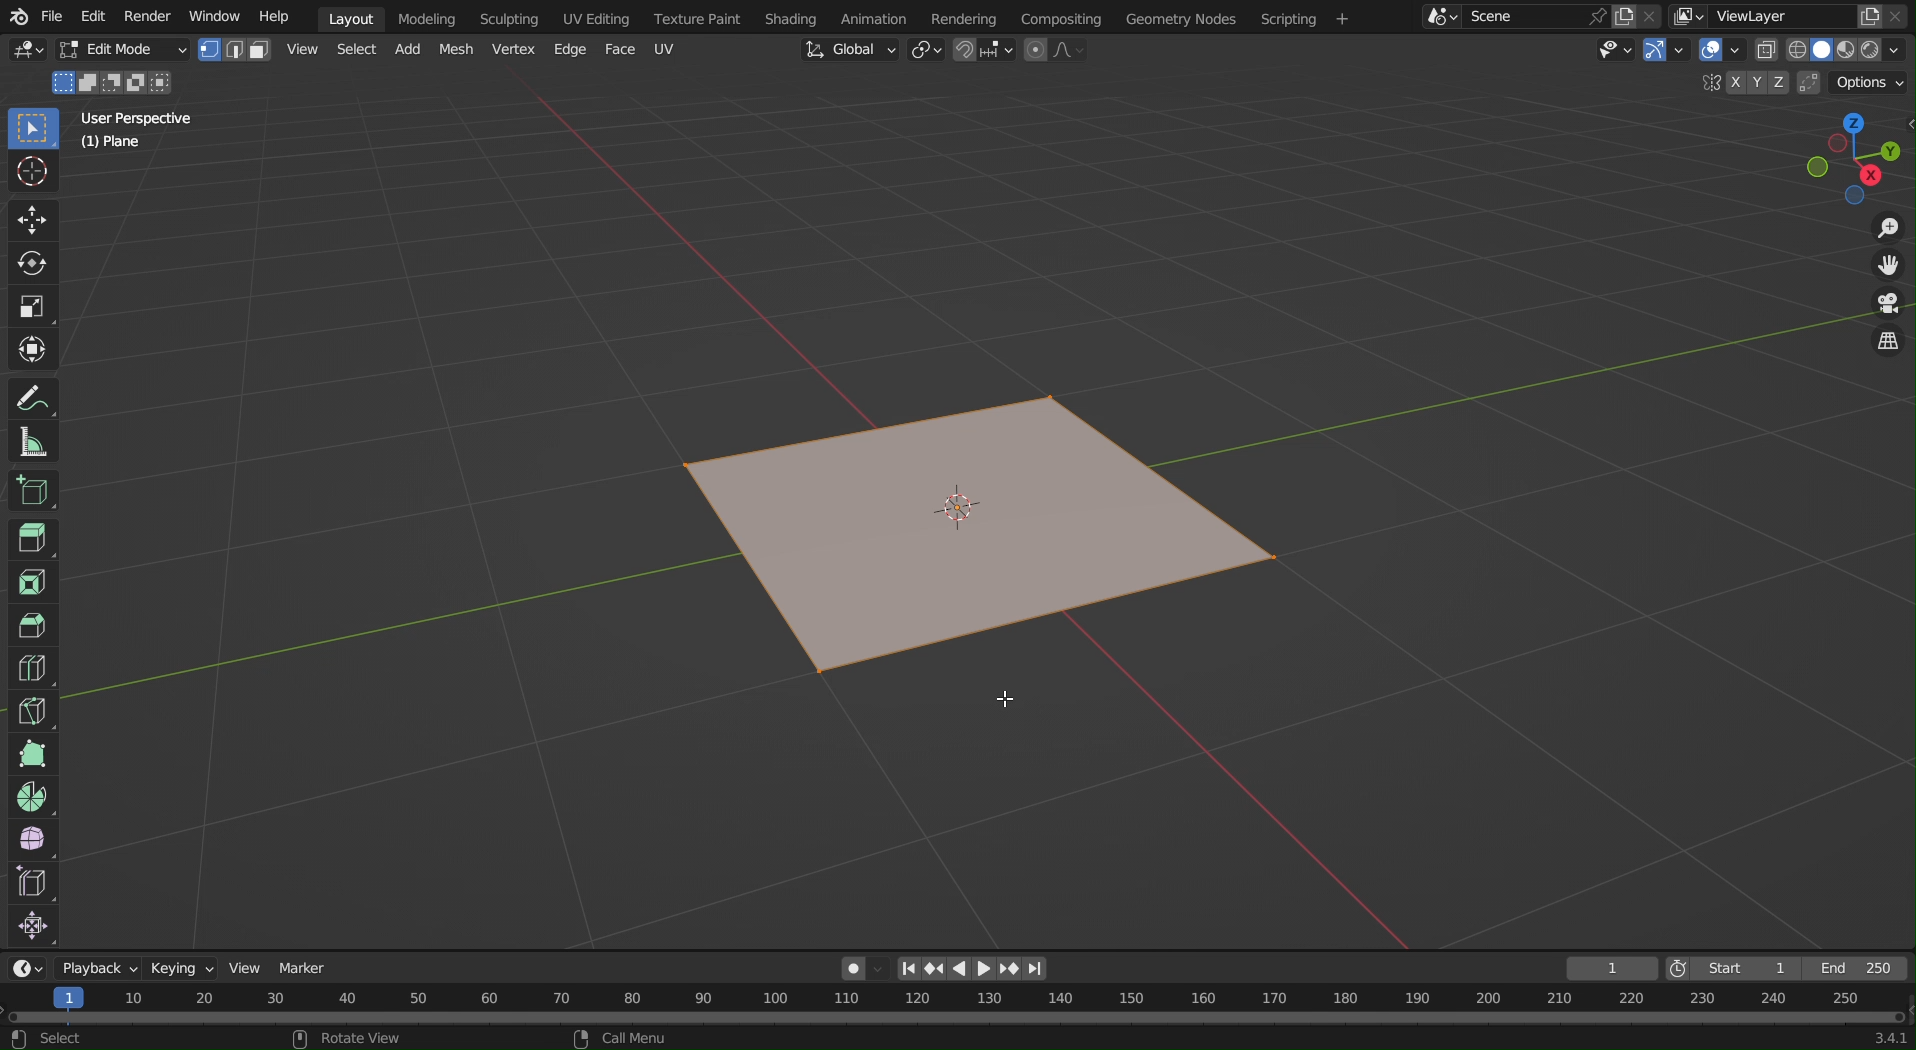  What do you see at coordinates (33, 440) in the screenshot?
I see `Measure` at bounding box center [33, 440].